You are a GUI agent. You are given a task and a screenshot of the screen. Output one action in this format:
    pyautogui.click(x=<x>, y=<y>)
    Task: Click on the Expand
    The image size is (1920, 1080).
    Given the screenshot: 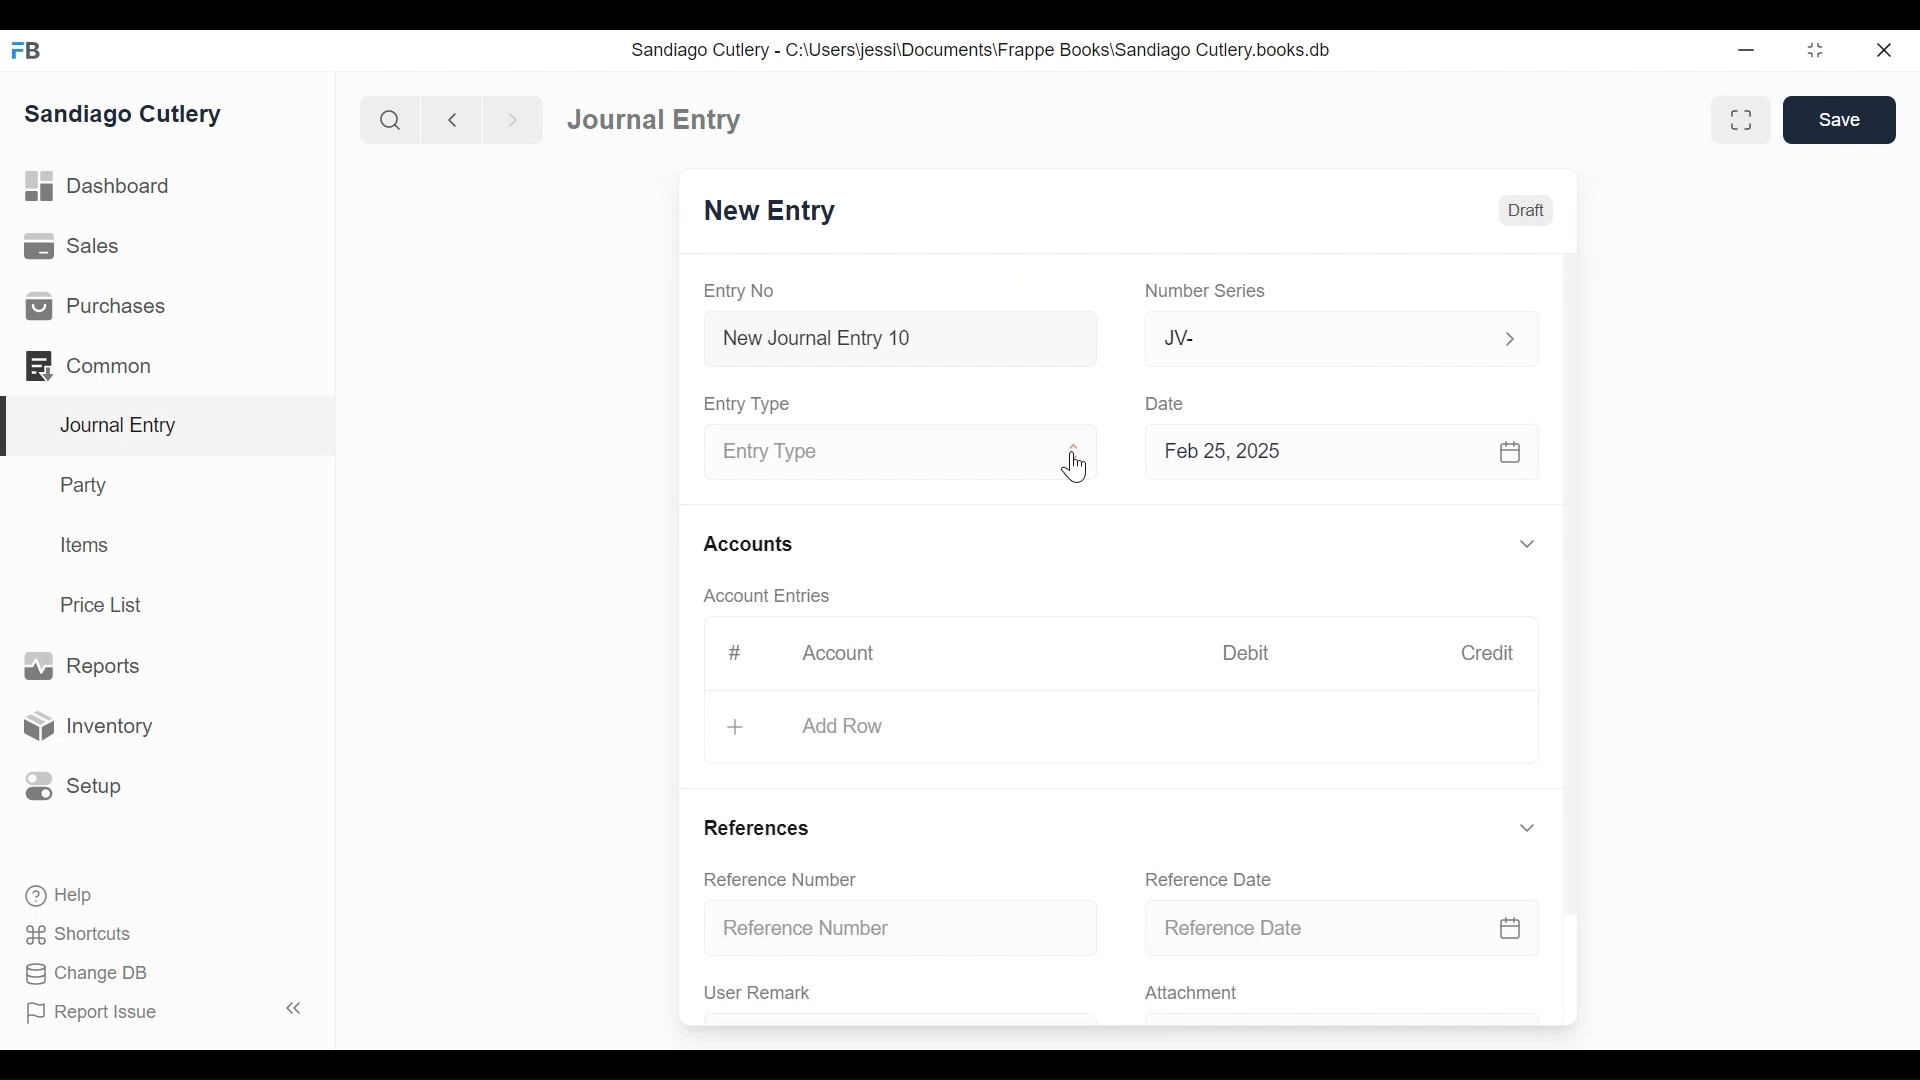 What is the action you would take?
    pyautogui.click(x=1509, y=337)
    